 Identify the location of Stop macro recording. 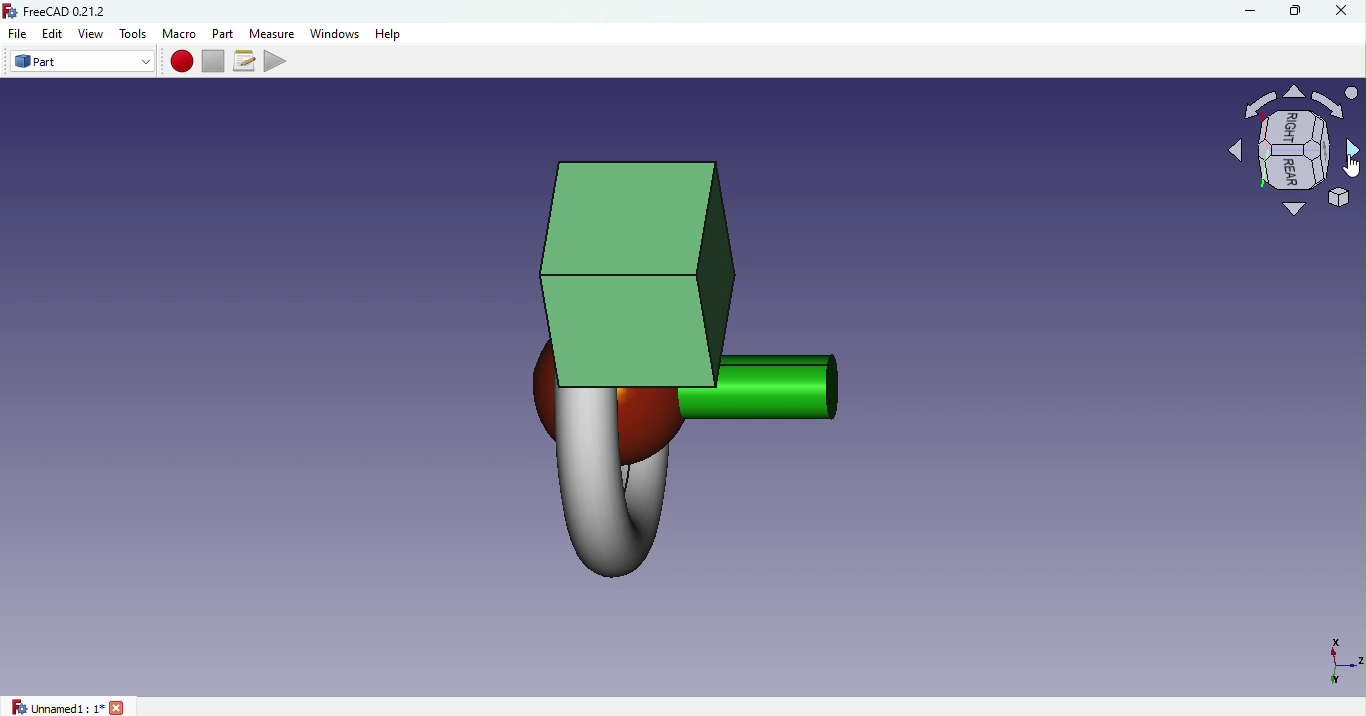
(212, 61).